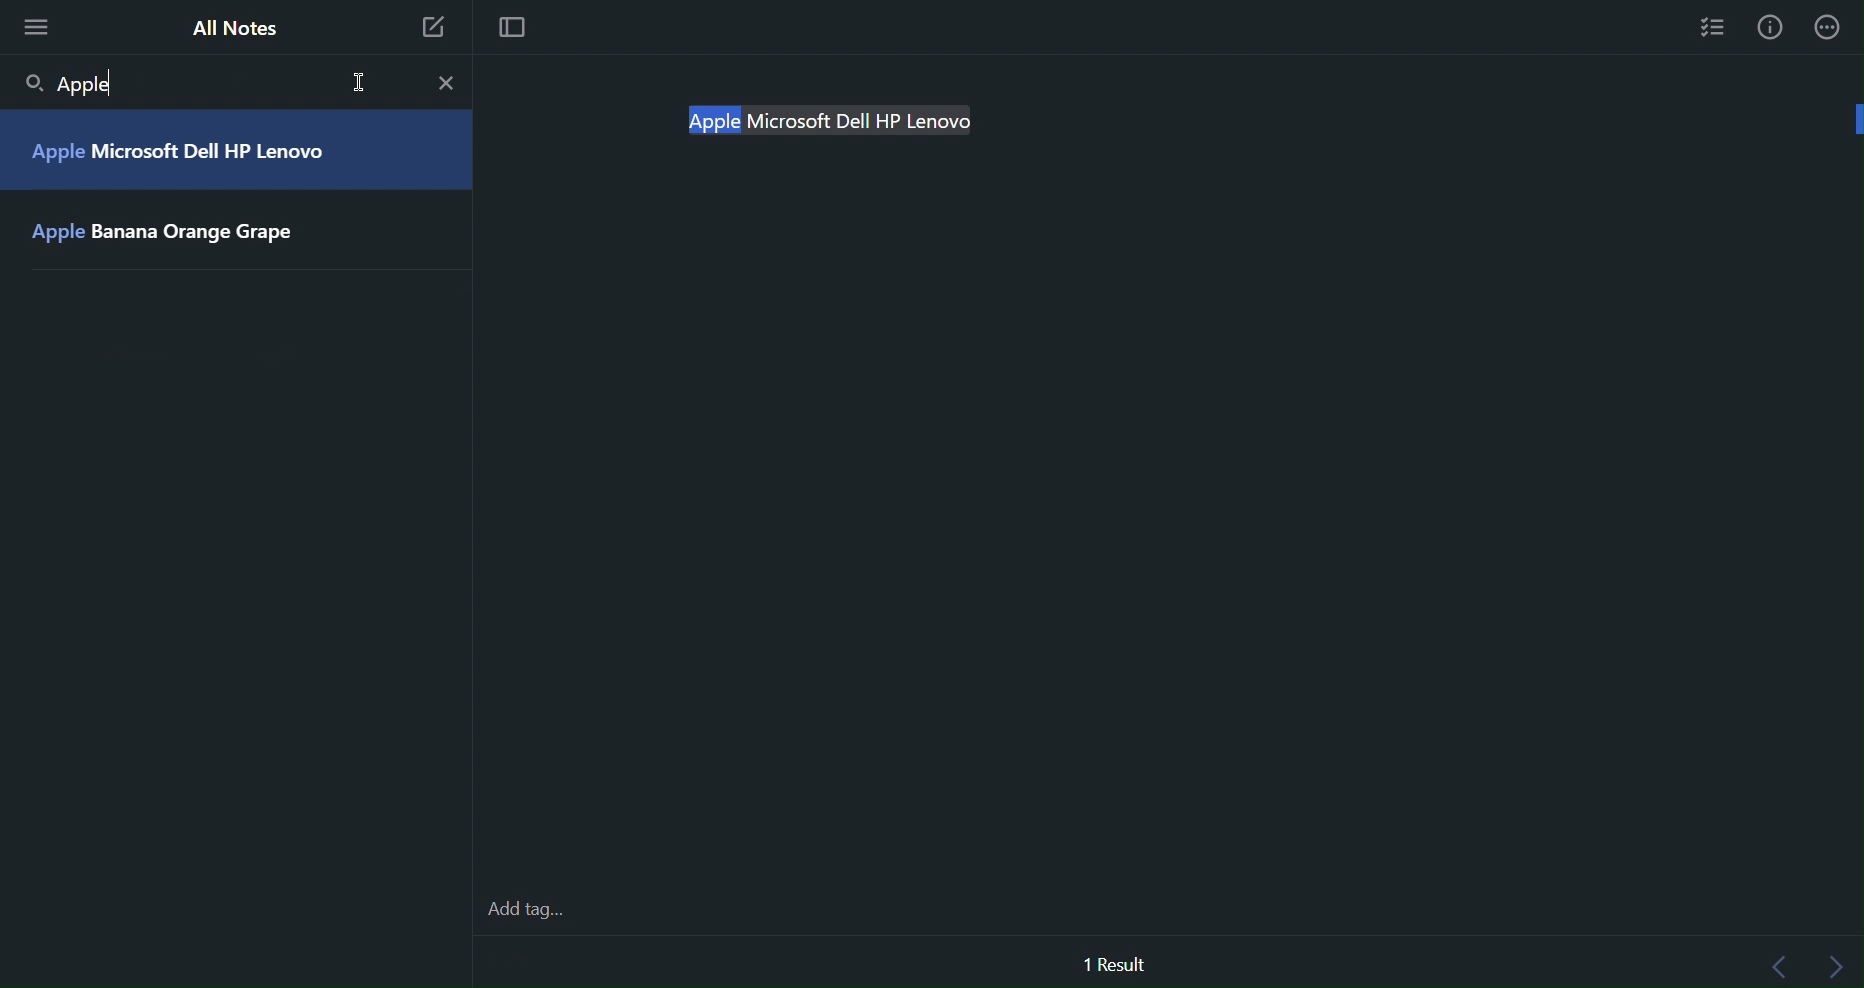 Image resolution: width=1864 pixels, height=988 pixels. Describe the element at coordinates (225, 153) in the screenshot. I see ` Microsoft Dell HP Lenovo` at that location.